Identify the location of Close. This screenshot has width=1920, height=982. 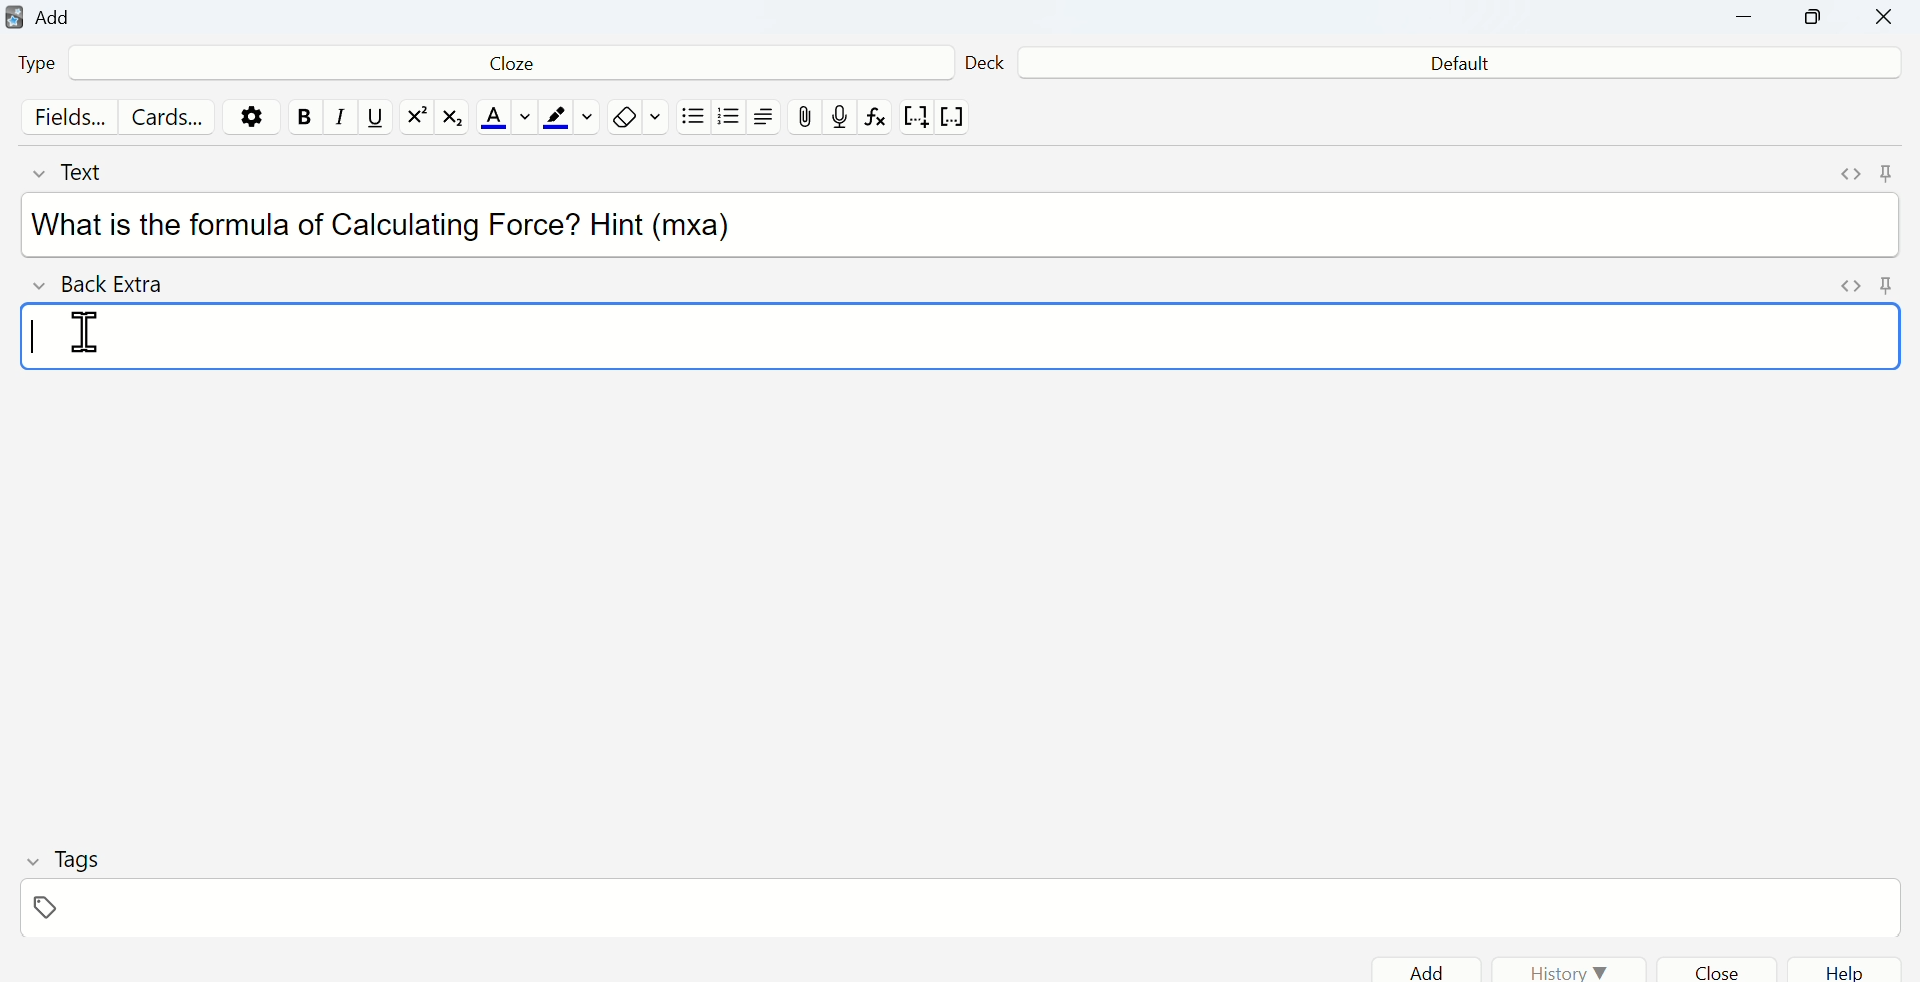
(1728, 969).